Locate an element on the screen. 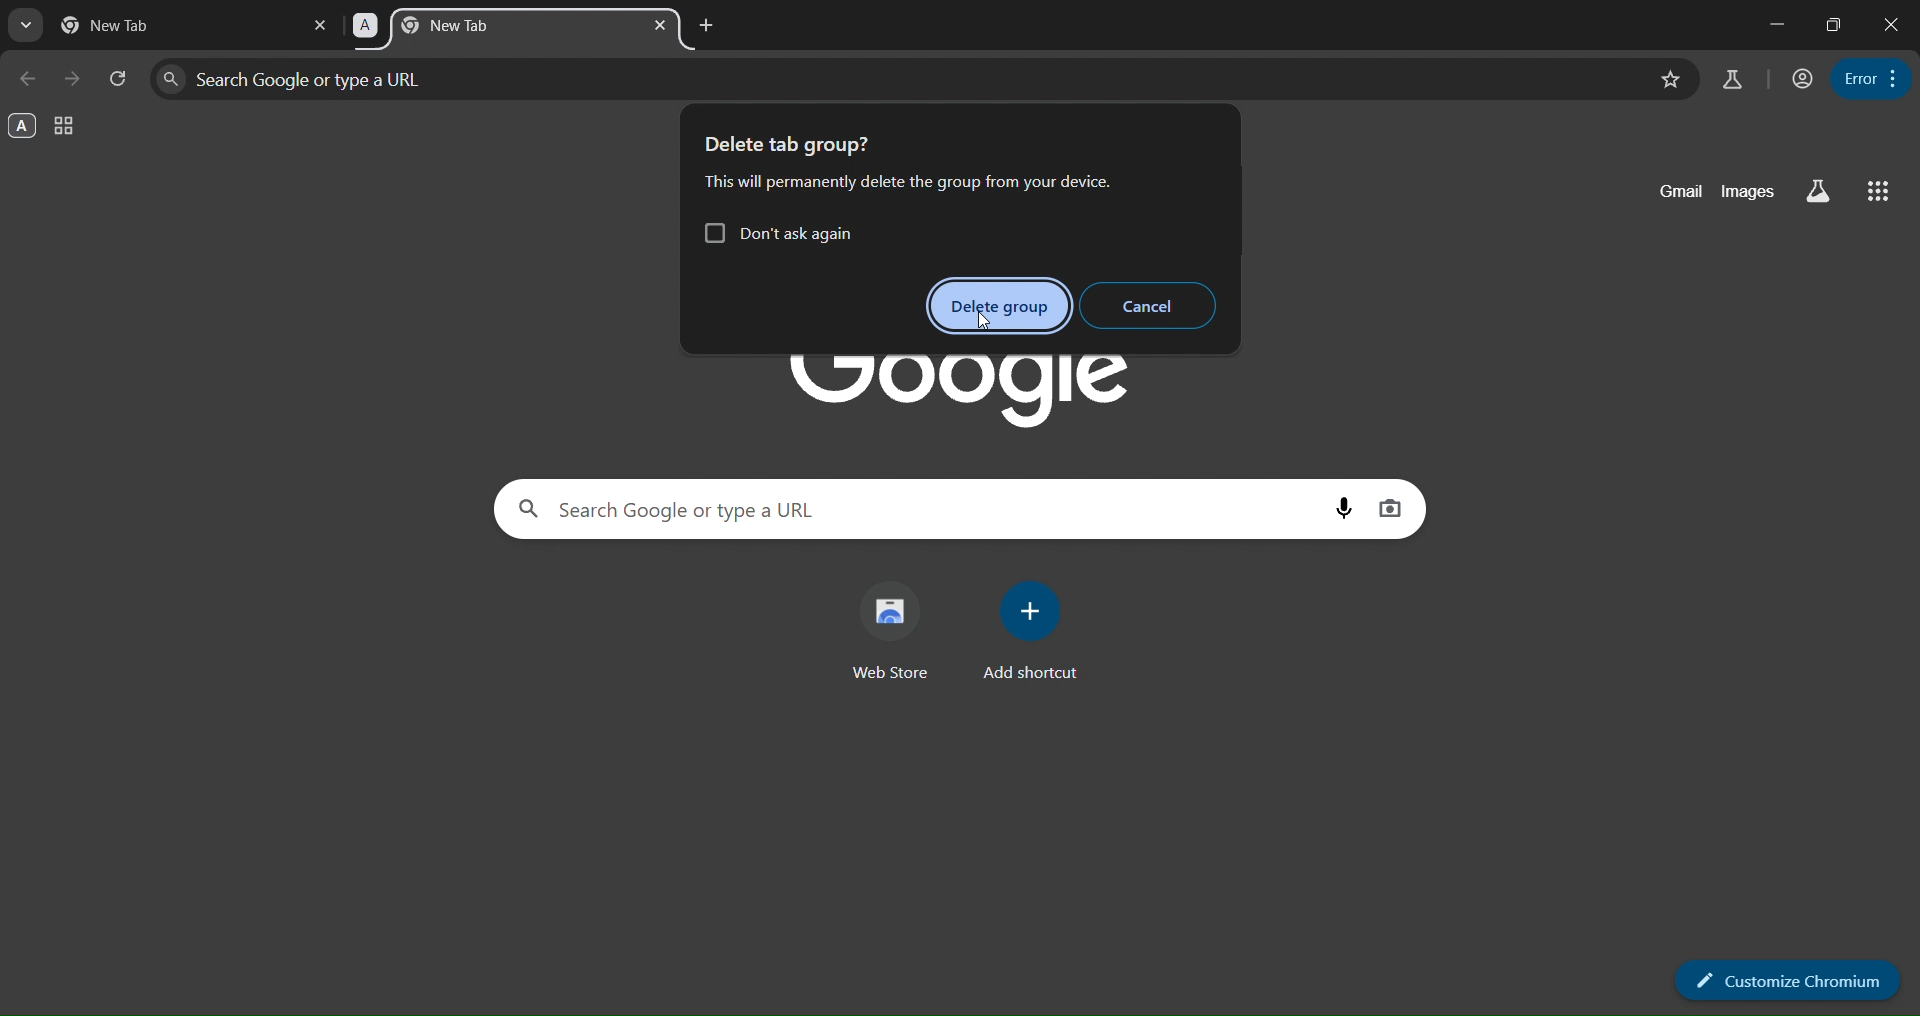  menu is located at coordinates (1872, 77).